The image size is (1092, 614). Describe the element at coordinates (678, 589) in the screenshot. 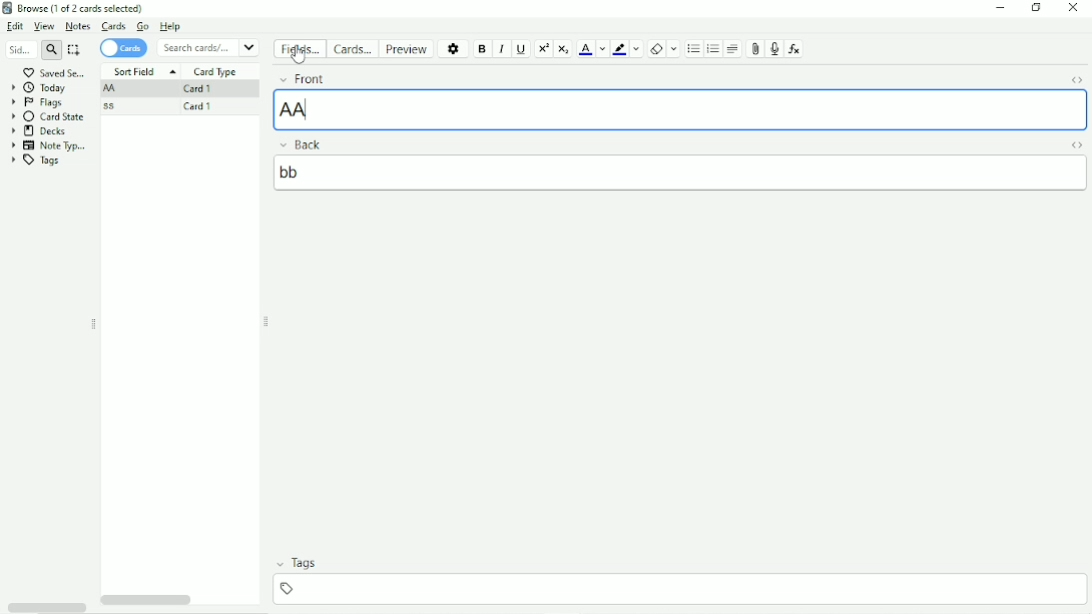

I see `Input tags` at that location.